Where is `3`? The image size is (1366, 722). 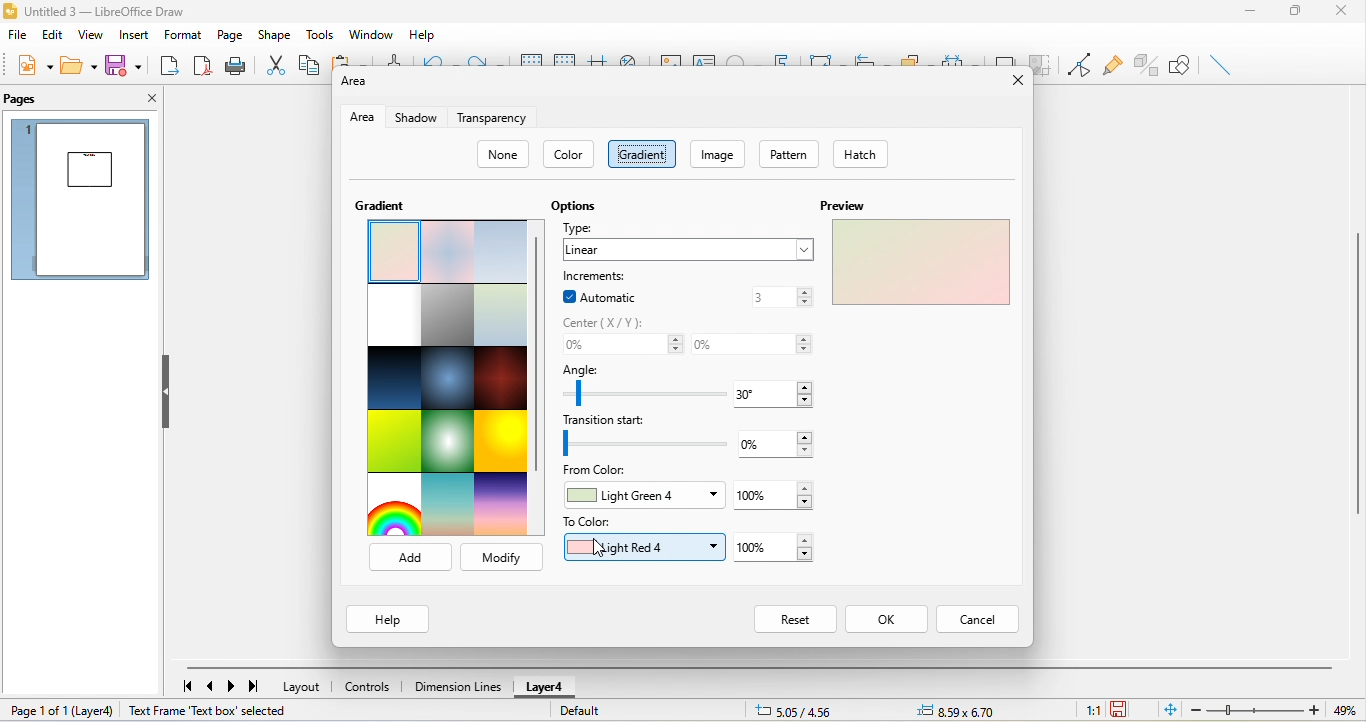 3 is located at coordinates (781, 297).